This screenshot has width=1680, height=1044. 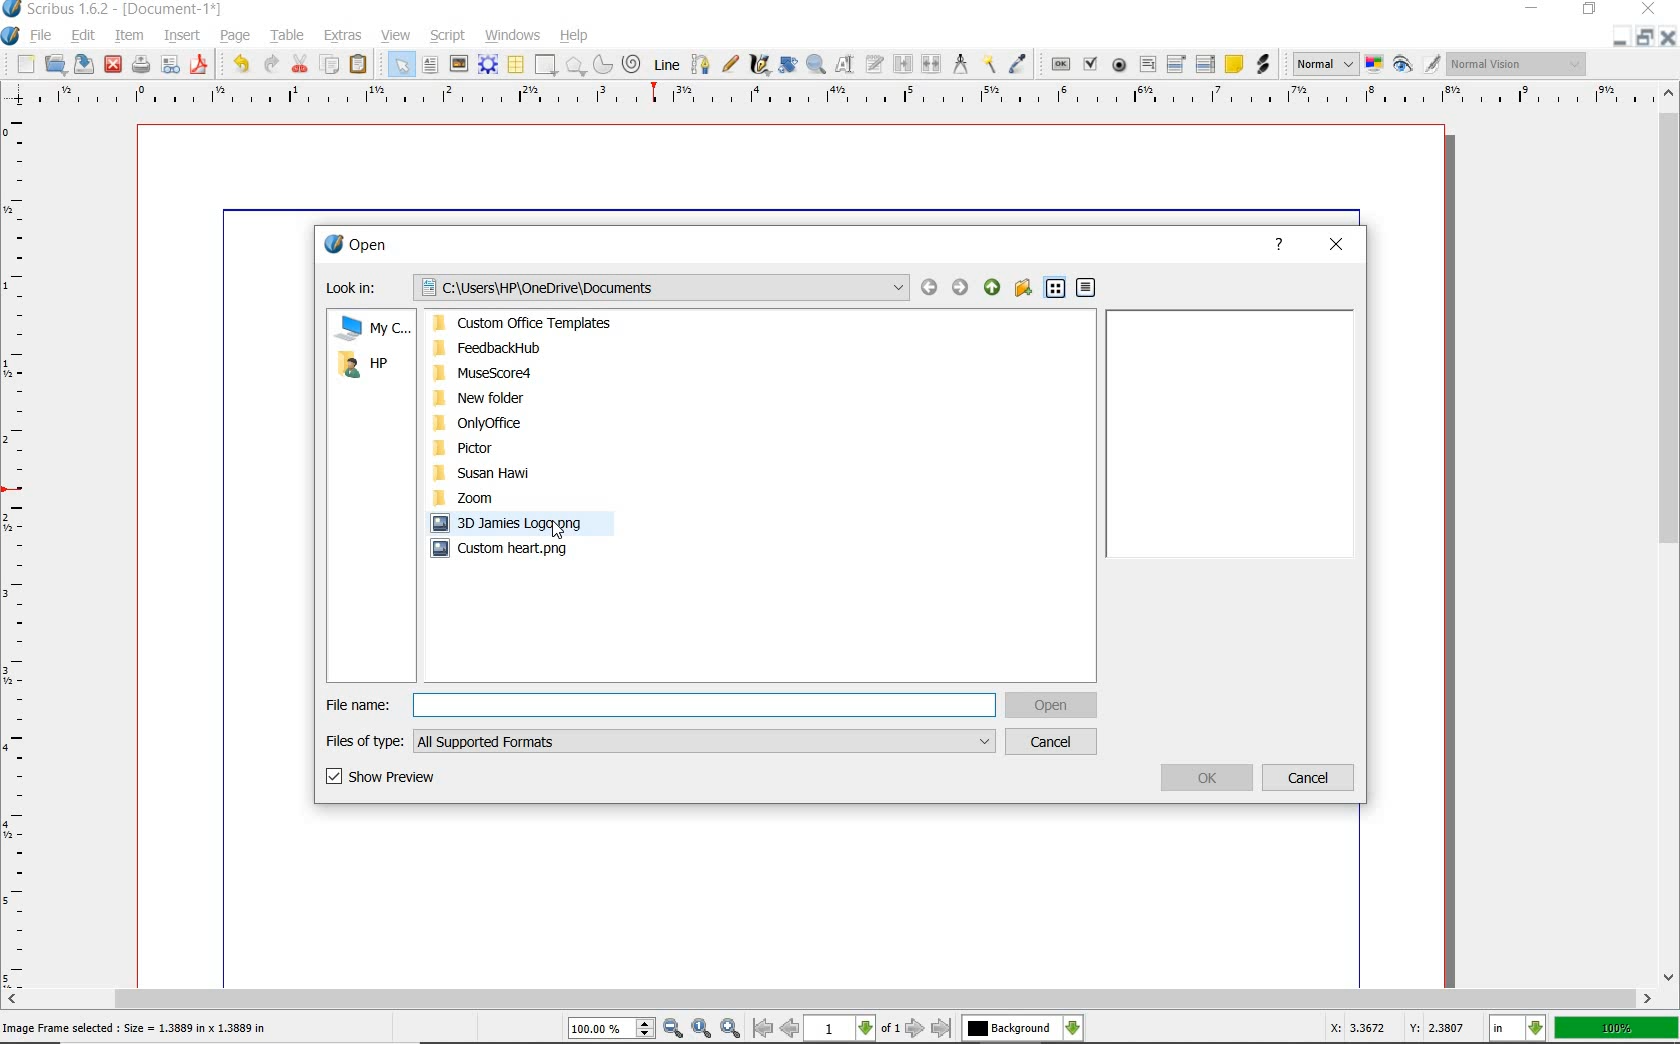 I want to click on Cursor Position, so click(x=558, y=532).